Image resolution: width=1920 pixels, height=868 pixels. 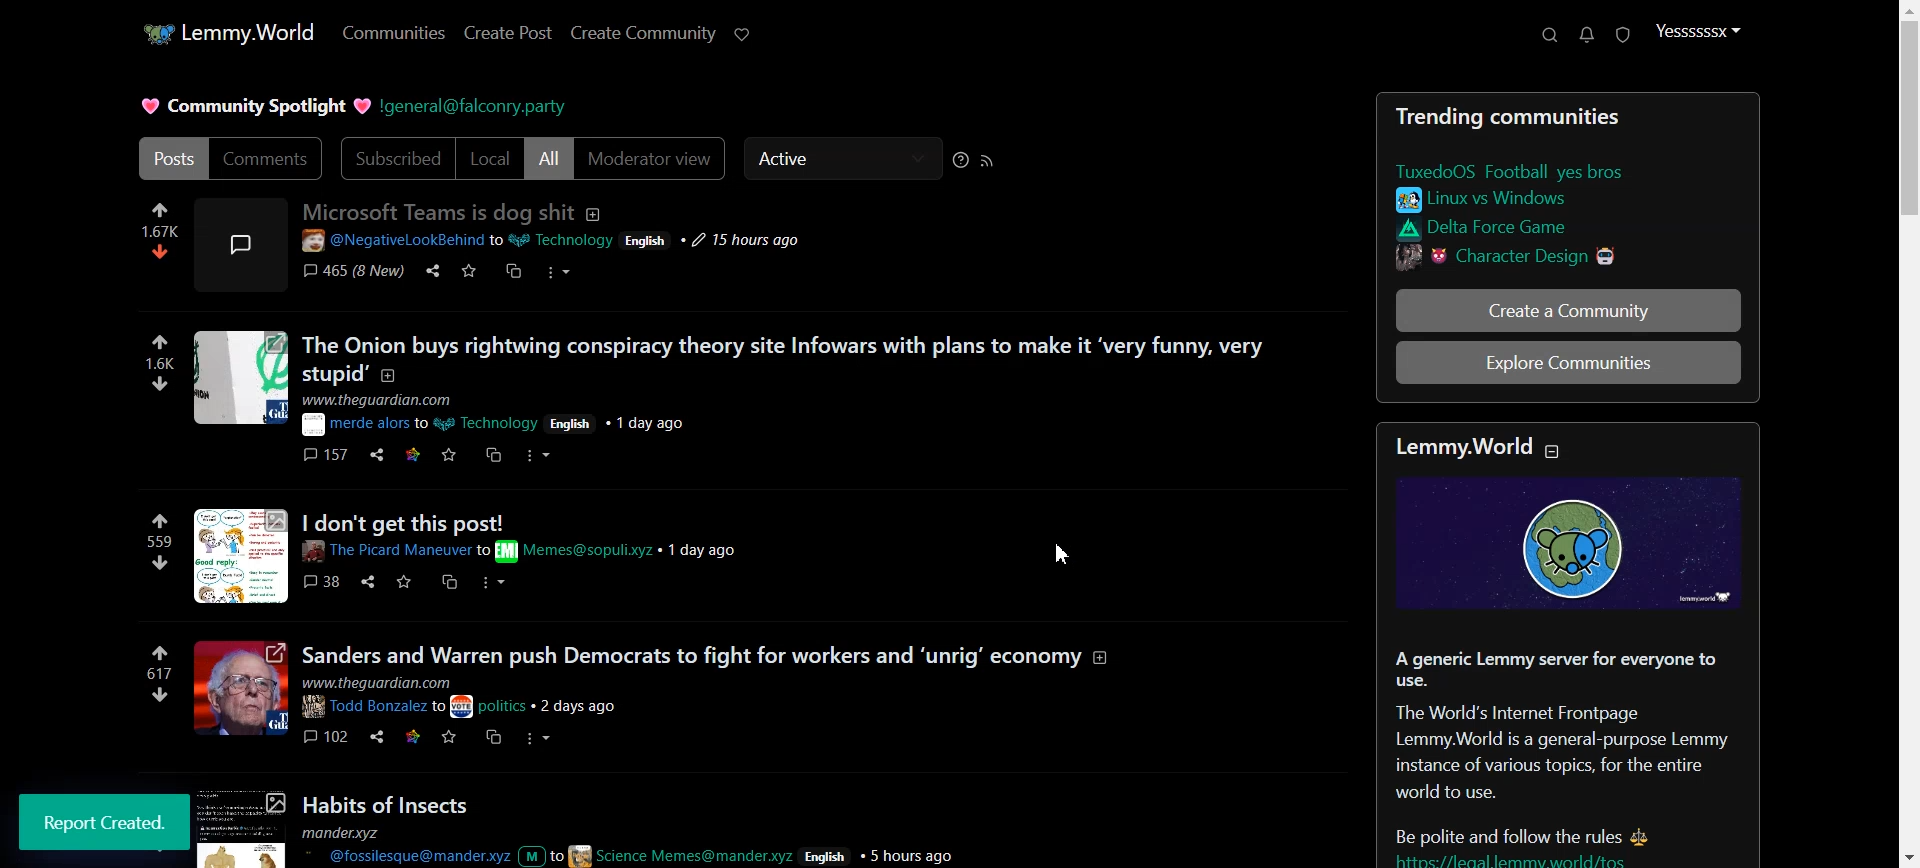 What do you see at coordinates (472, 274) in the screenshot?
I see `save` at bounding box center [472, 274].